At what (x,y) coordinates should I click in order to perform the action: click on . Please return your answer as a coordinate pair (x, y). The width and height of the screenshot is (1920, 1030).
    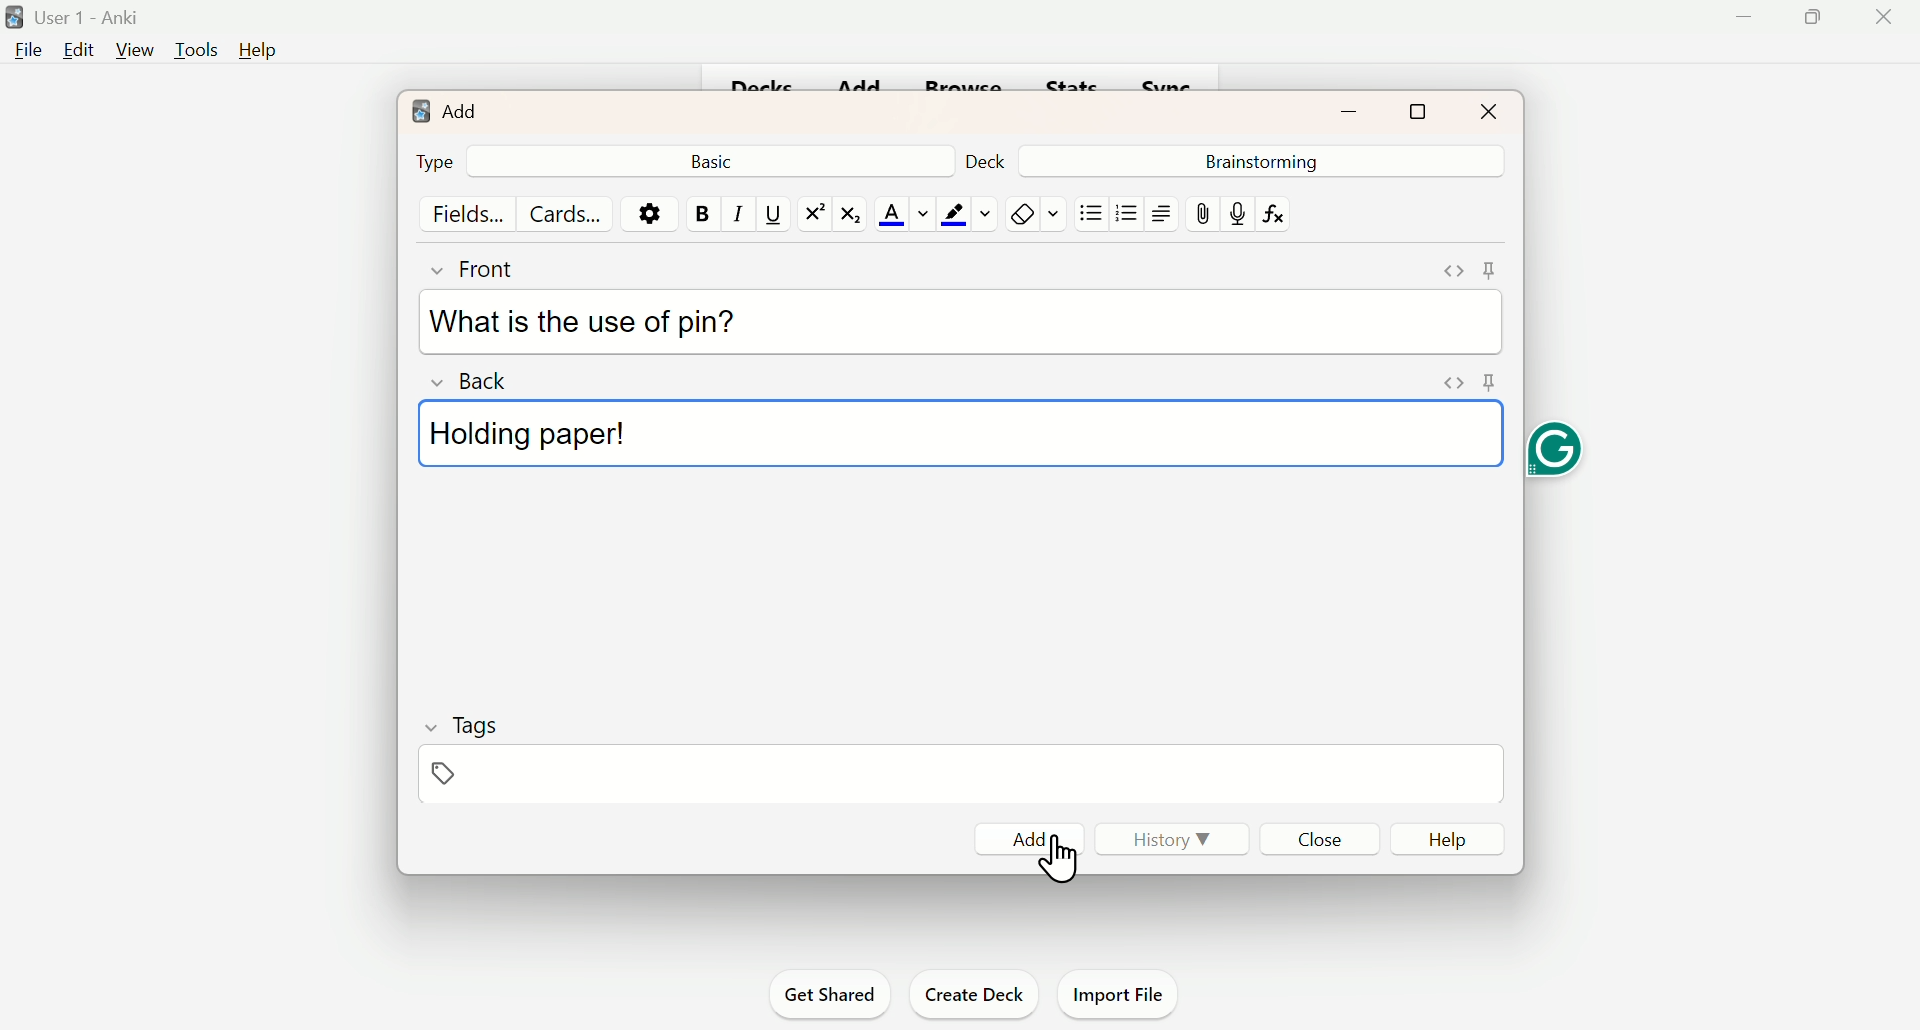
    Looking at the image, I should click on (1495, 111).